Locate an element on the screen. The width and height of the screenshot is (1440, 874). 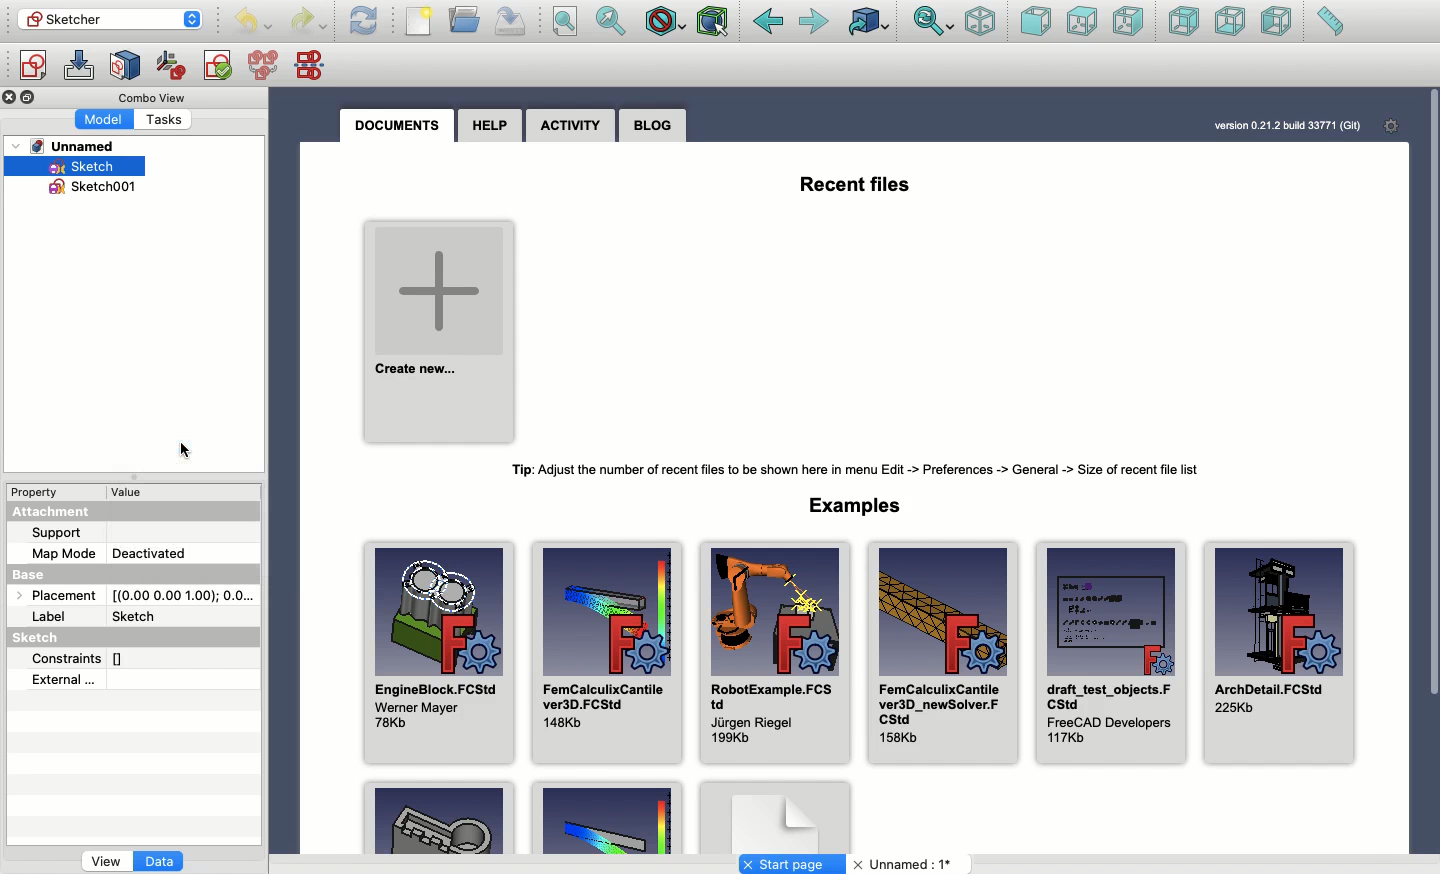
RobotExample is located at coordinates (771, 653).